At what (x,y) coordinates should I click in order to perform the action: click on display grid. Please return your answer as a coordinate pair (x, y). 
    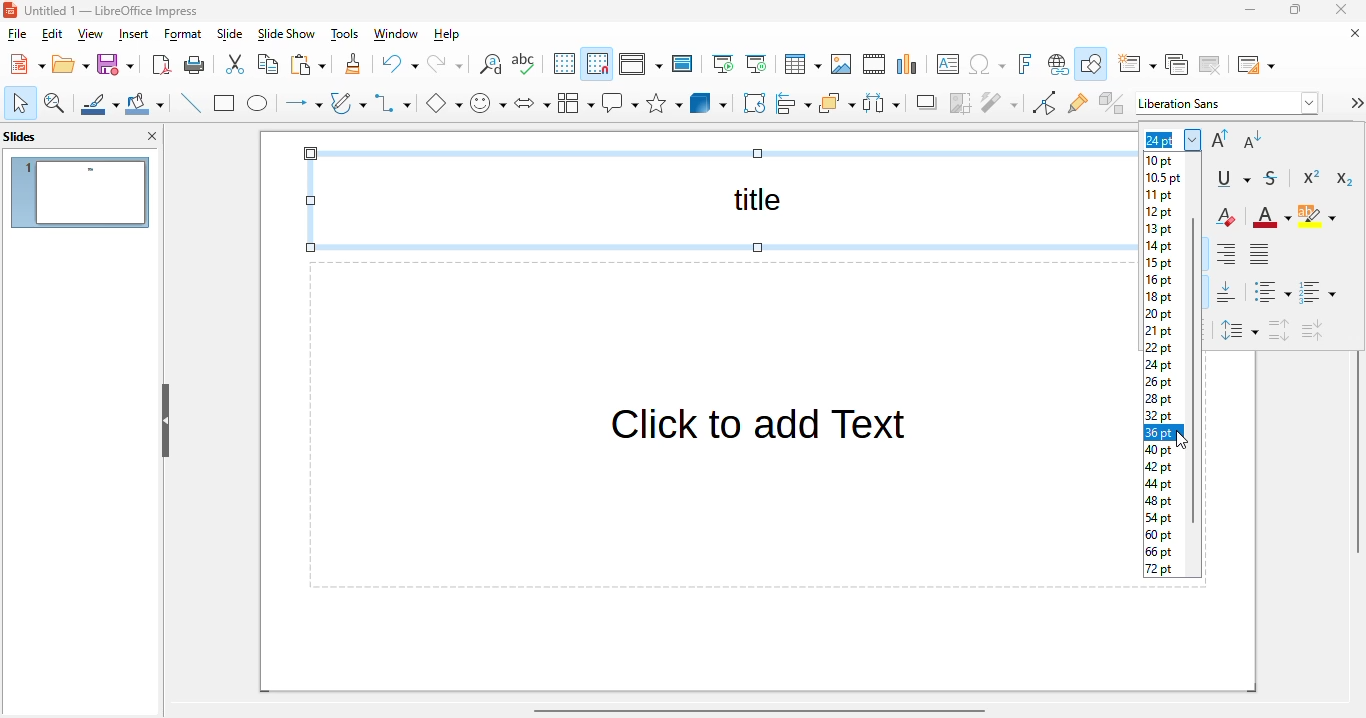
    Looking at the image, I should click on (564, 63).